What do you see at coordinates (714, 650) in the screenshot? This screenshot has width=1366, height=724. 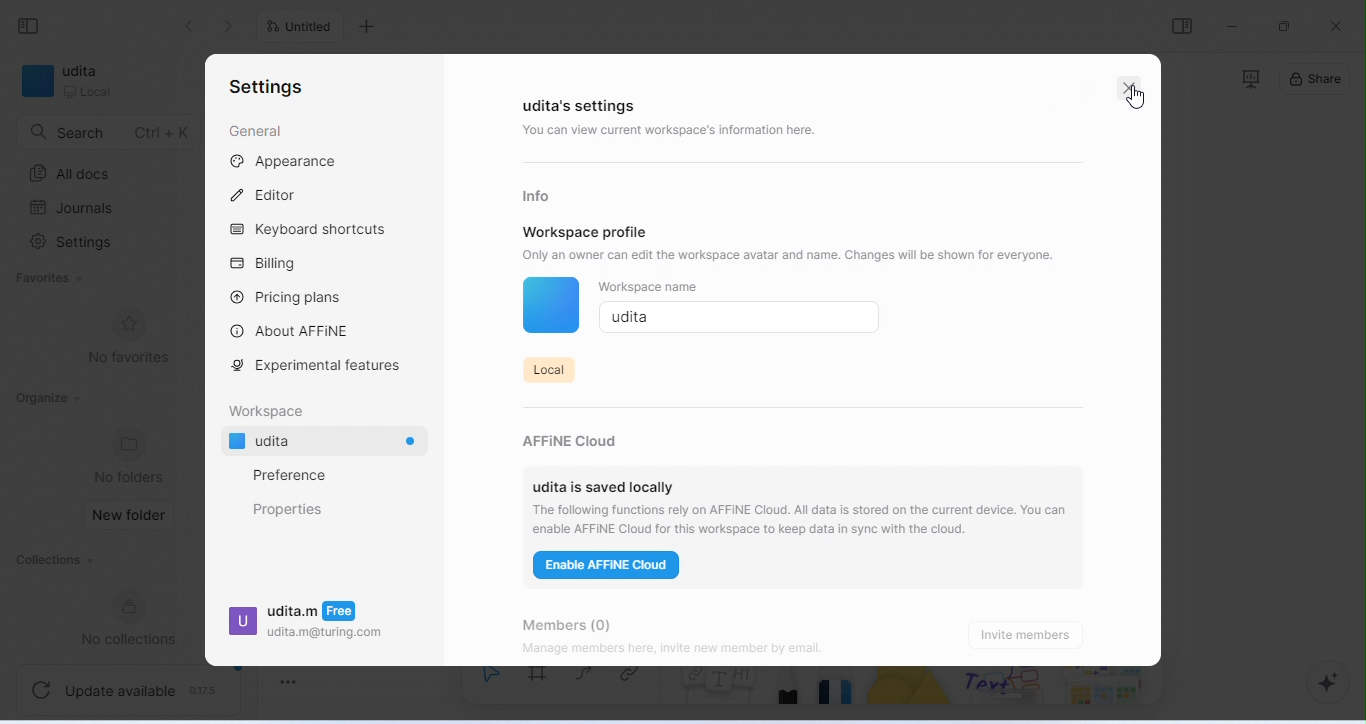 I see `Manage members here, invite new member by email.` at bounding box center [714, 650].